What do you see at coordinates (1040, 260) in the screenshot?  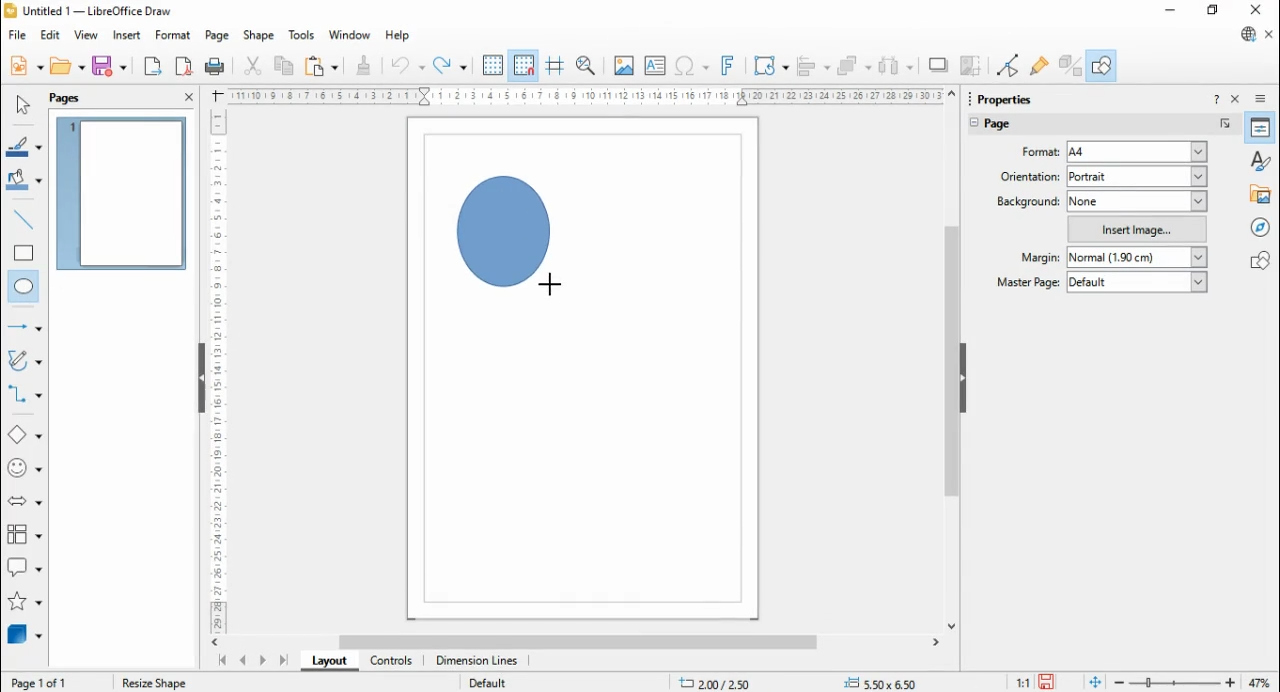 I see `margin` at bounding box center [1040, 260].